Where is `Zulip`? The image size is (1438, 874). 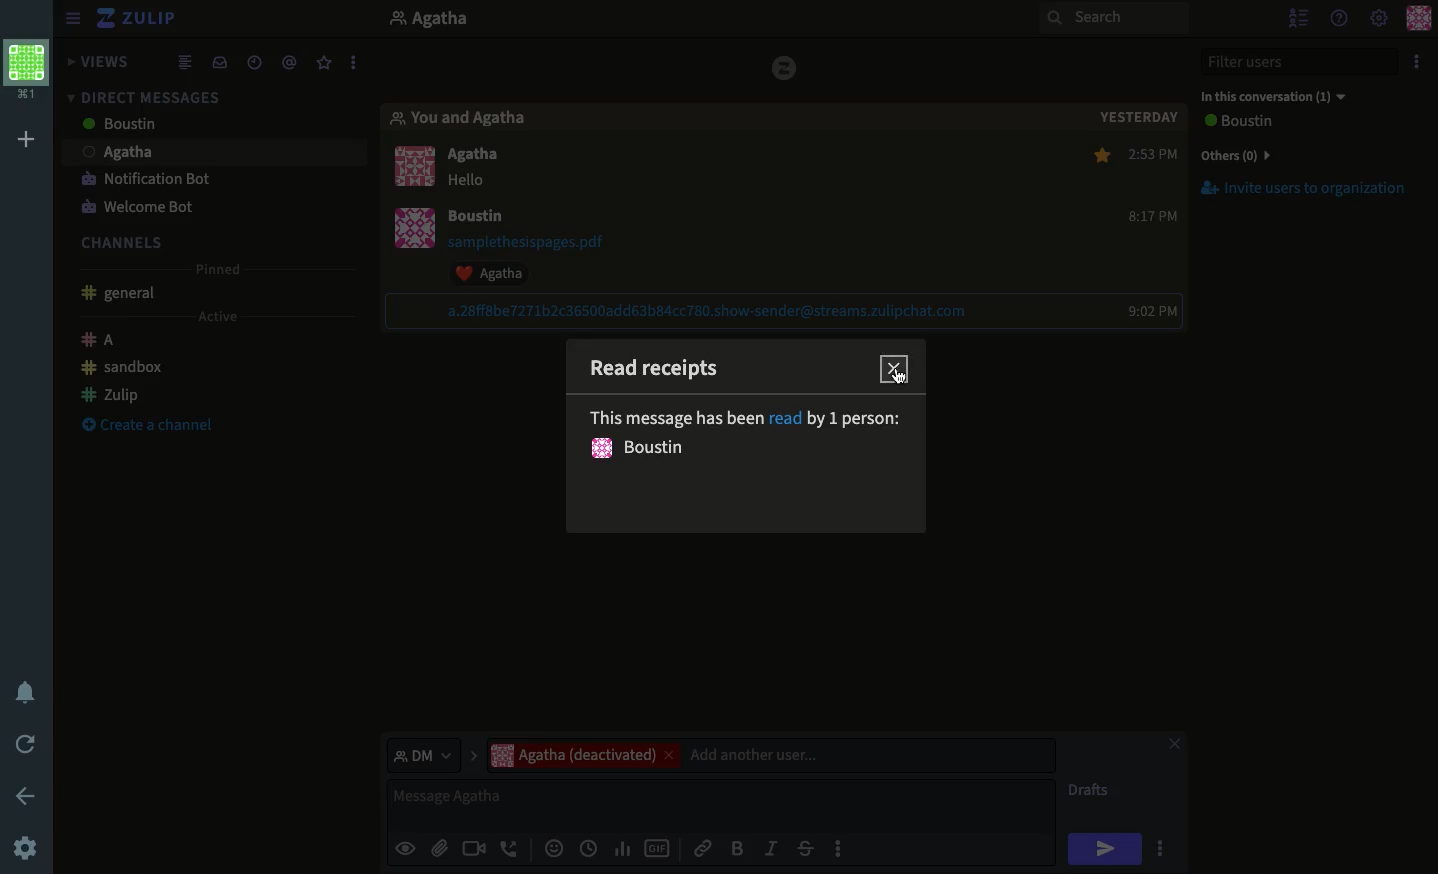 Zulip is located at coordinates (111, 392).